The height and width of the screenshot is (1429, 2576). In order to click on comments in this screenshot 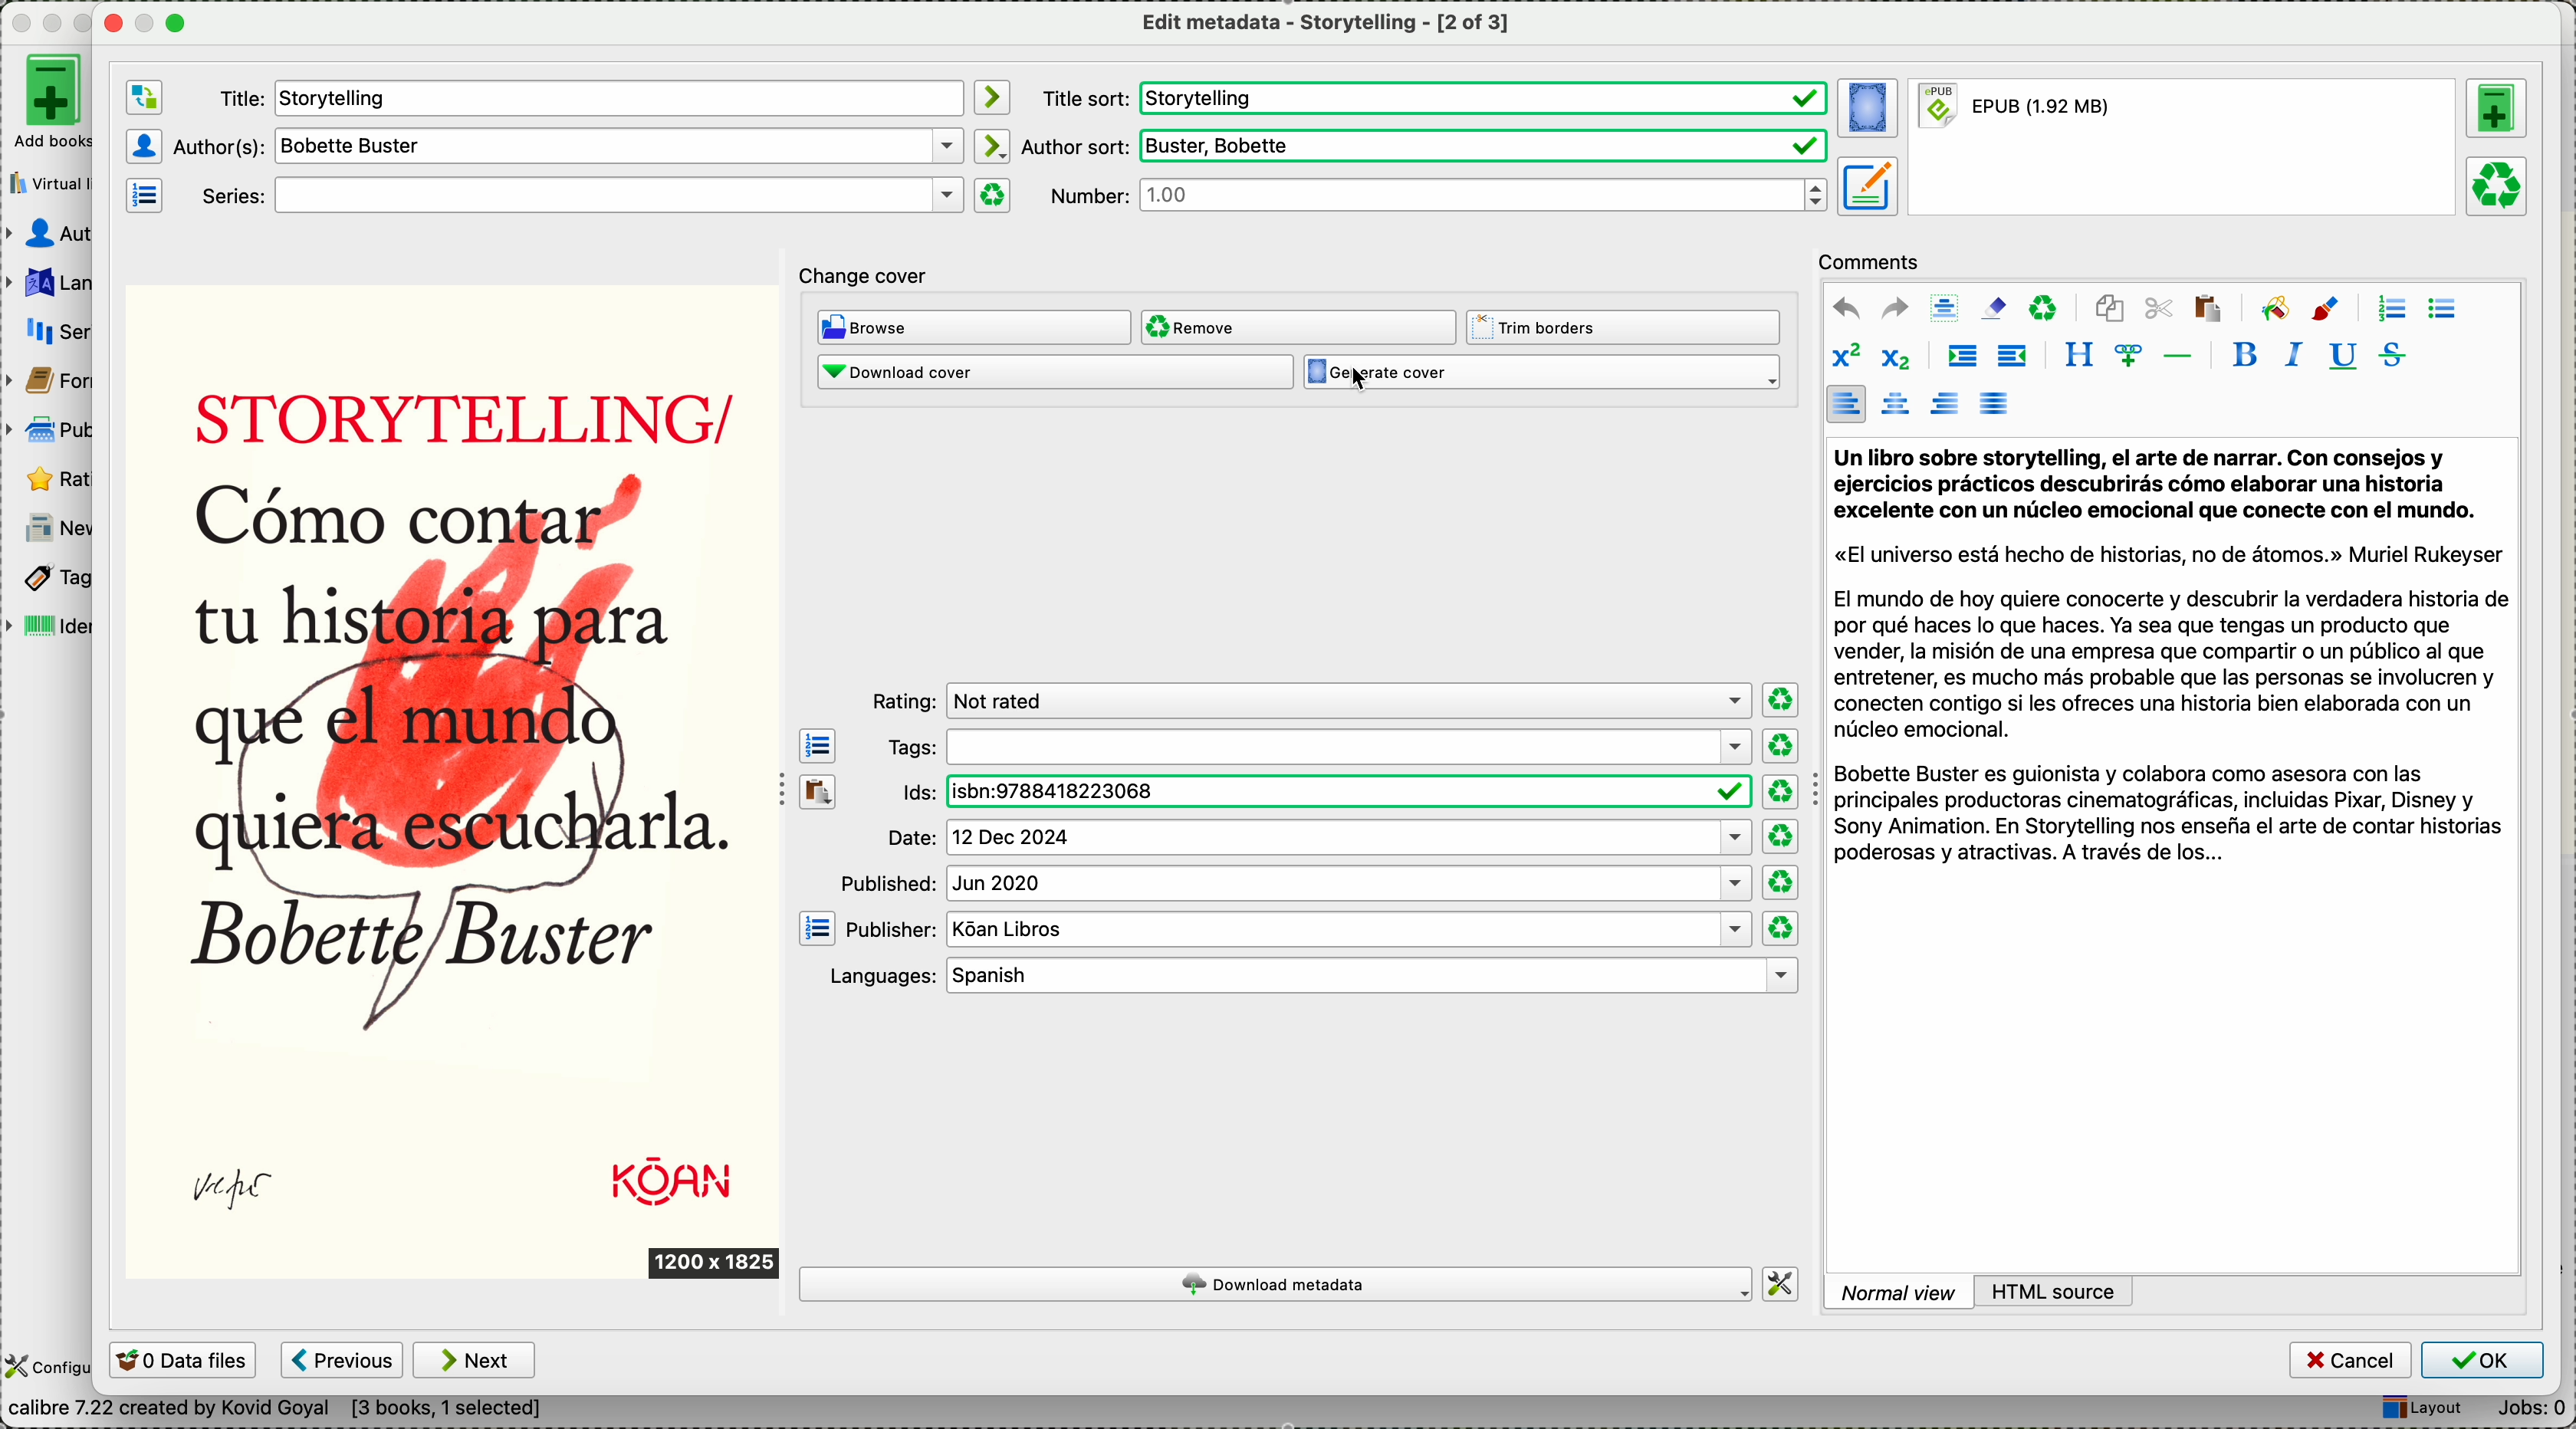, I will do `click(1872, 262)`.